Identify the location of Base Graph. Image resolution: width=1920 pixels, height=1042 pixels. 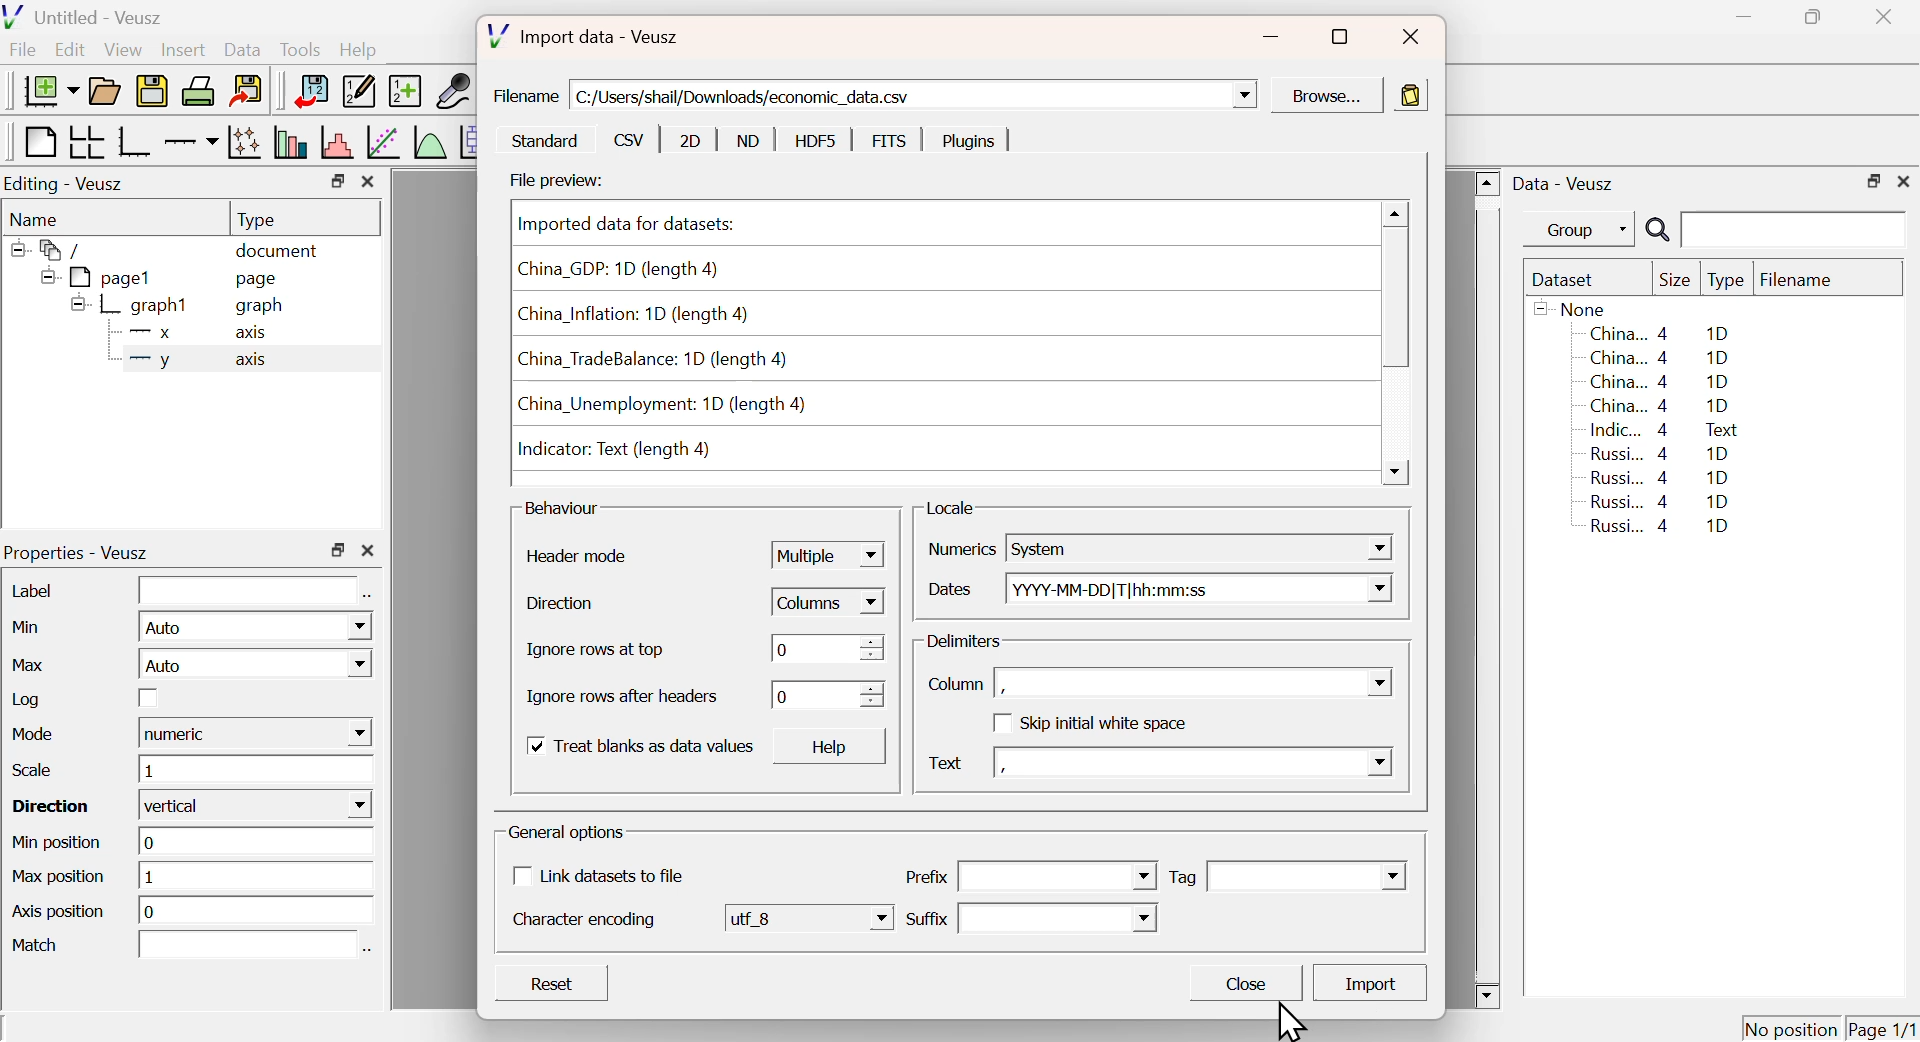
(132, 141).